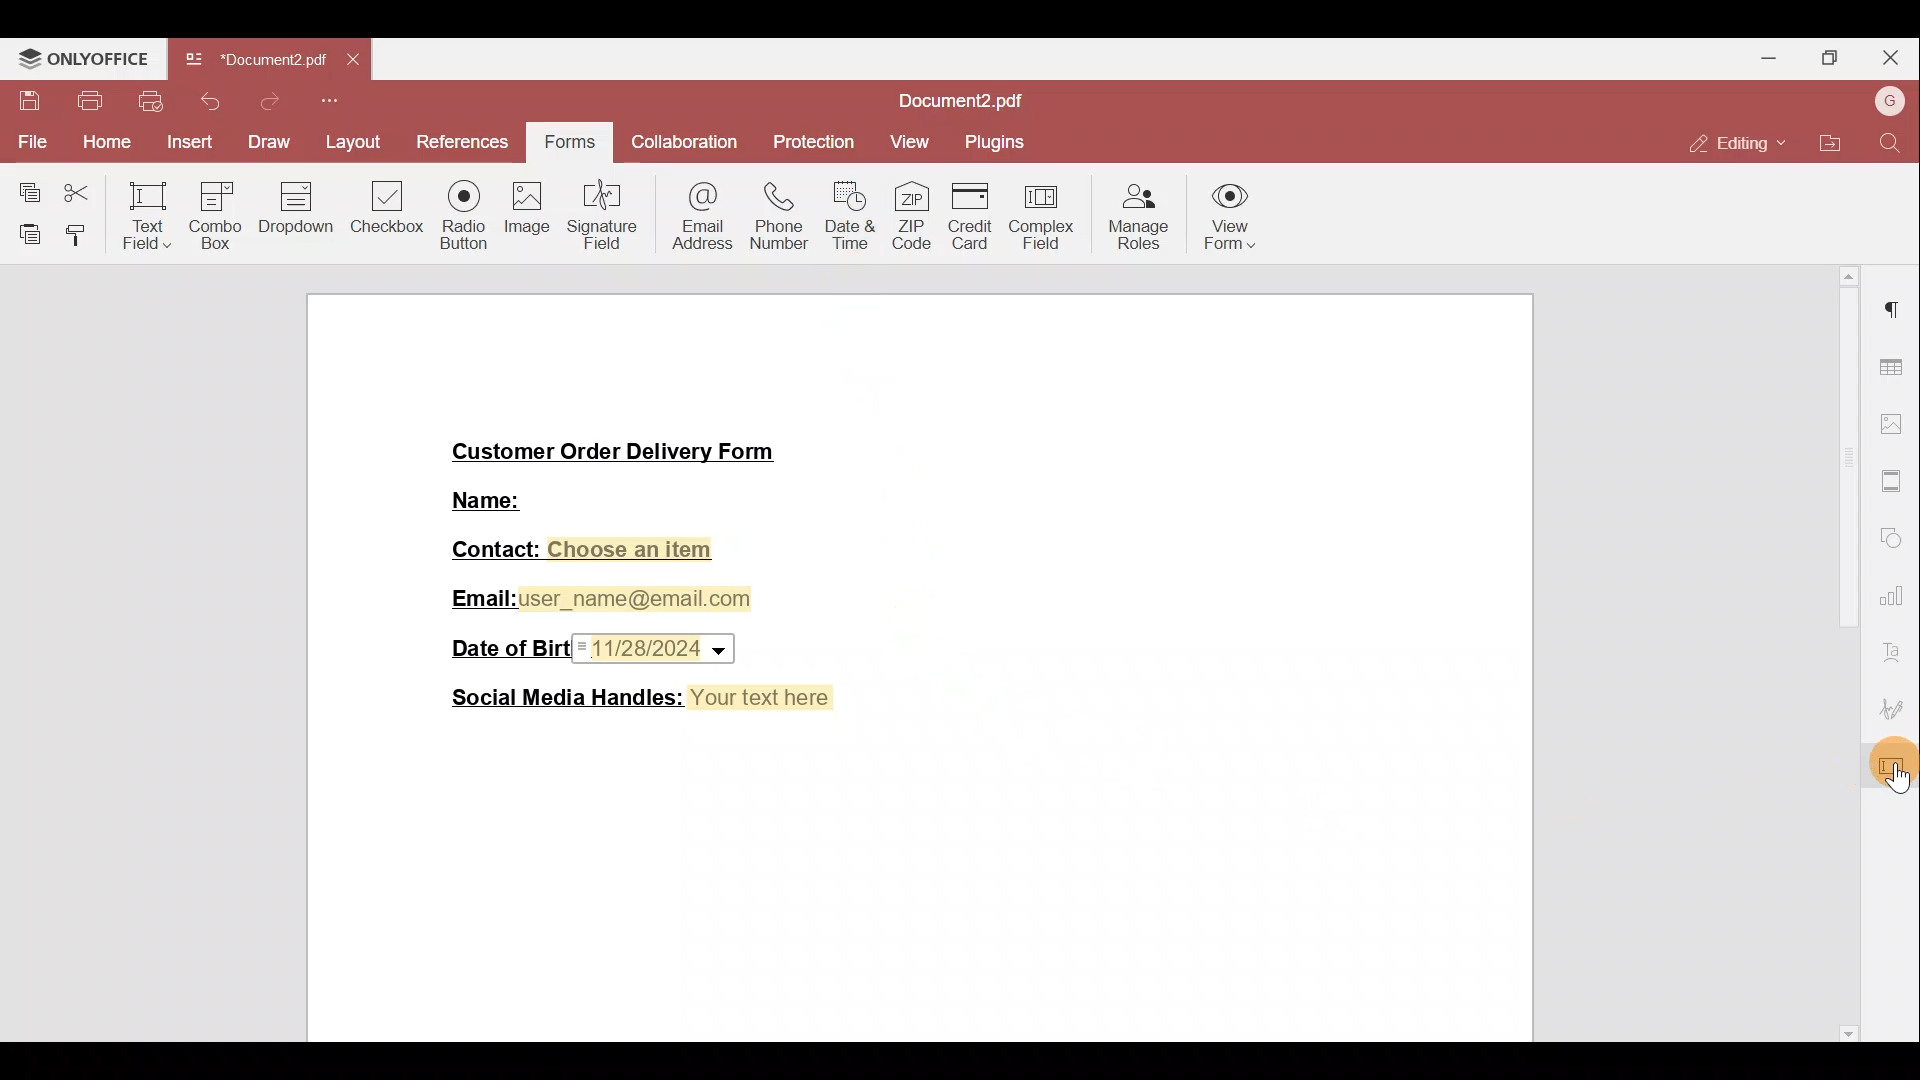 The height and width of the screenshot is (1080, 1920). What do you see at coordinates (851, 216) in the screenshot?
I see `Date & time` at bounding box center [851, 216].